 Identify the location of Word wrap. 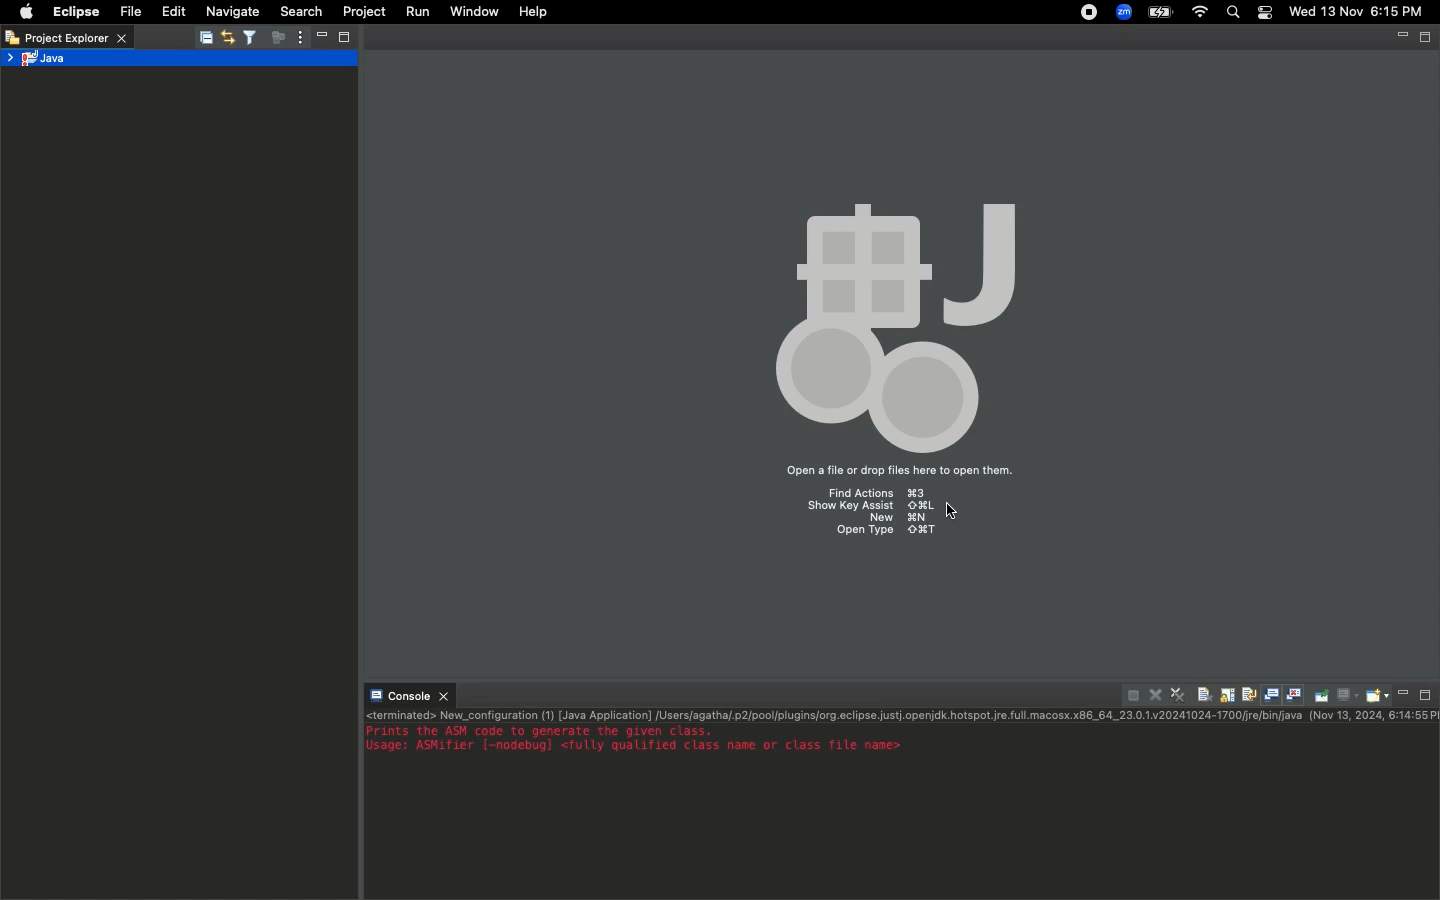
(1251, 690).